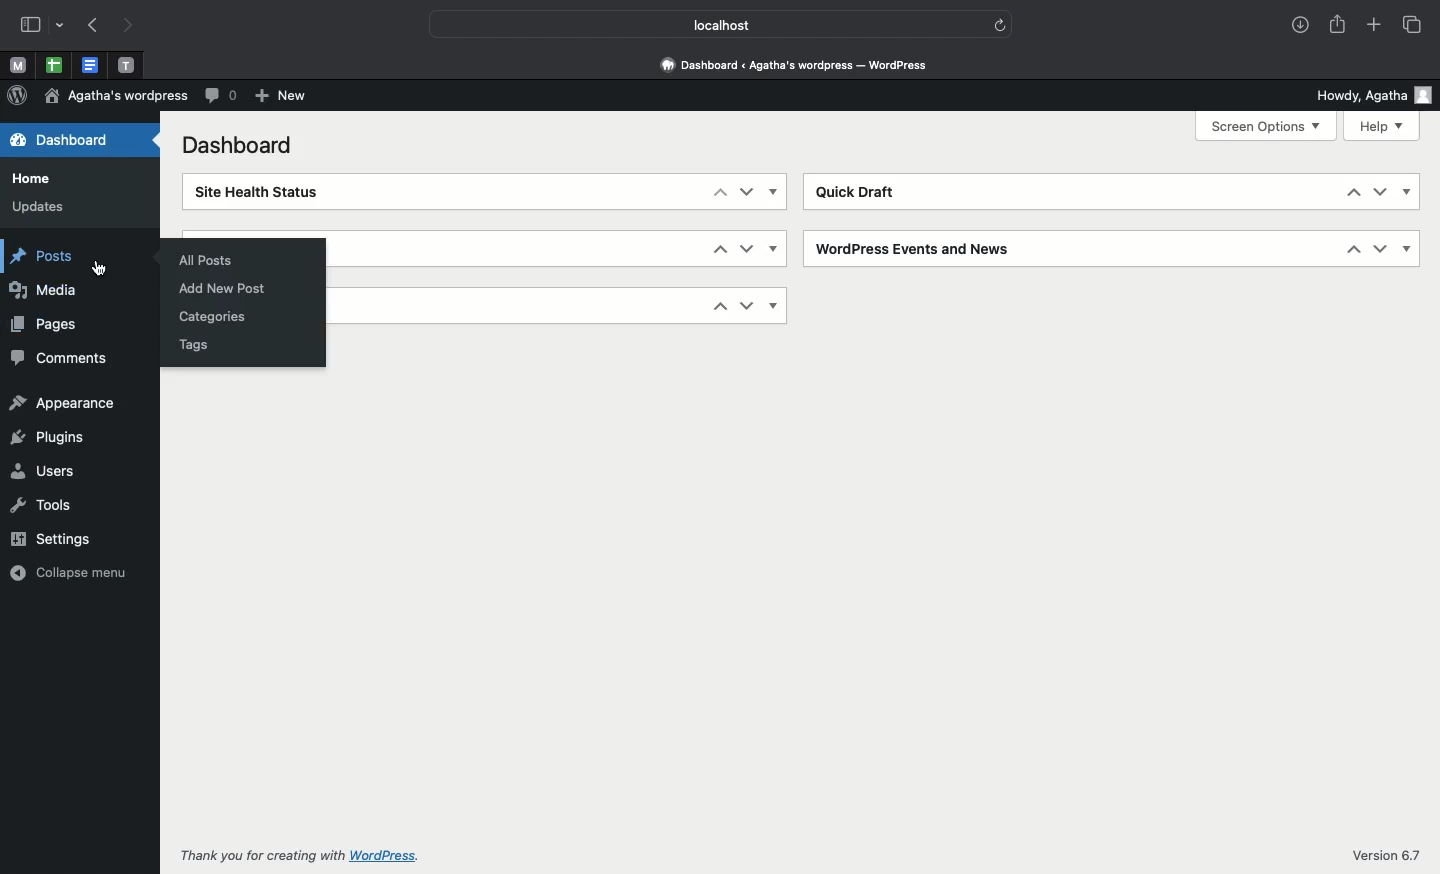  What do you see at coordinates (129, 64) in the screenshot?
I see `Pinned tabs` at bounding box center [129, 64].